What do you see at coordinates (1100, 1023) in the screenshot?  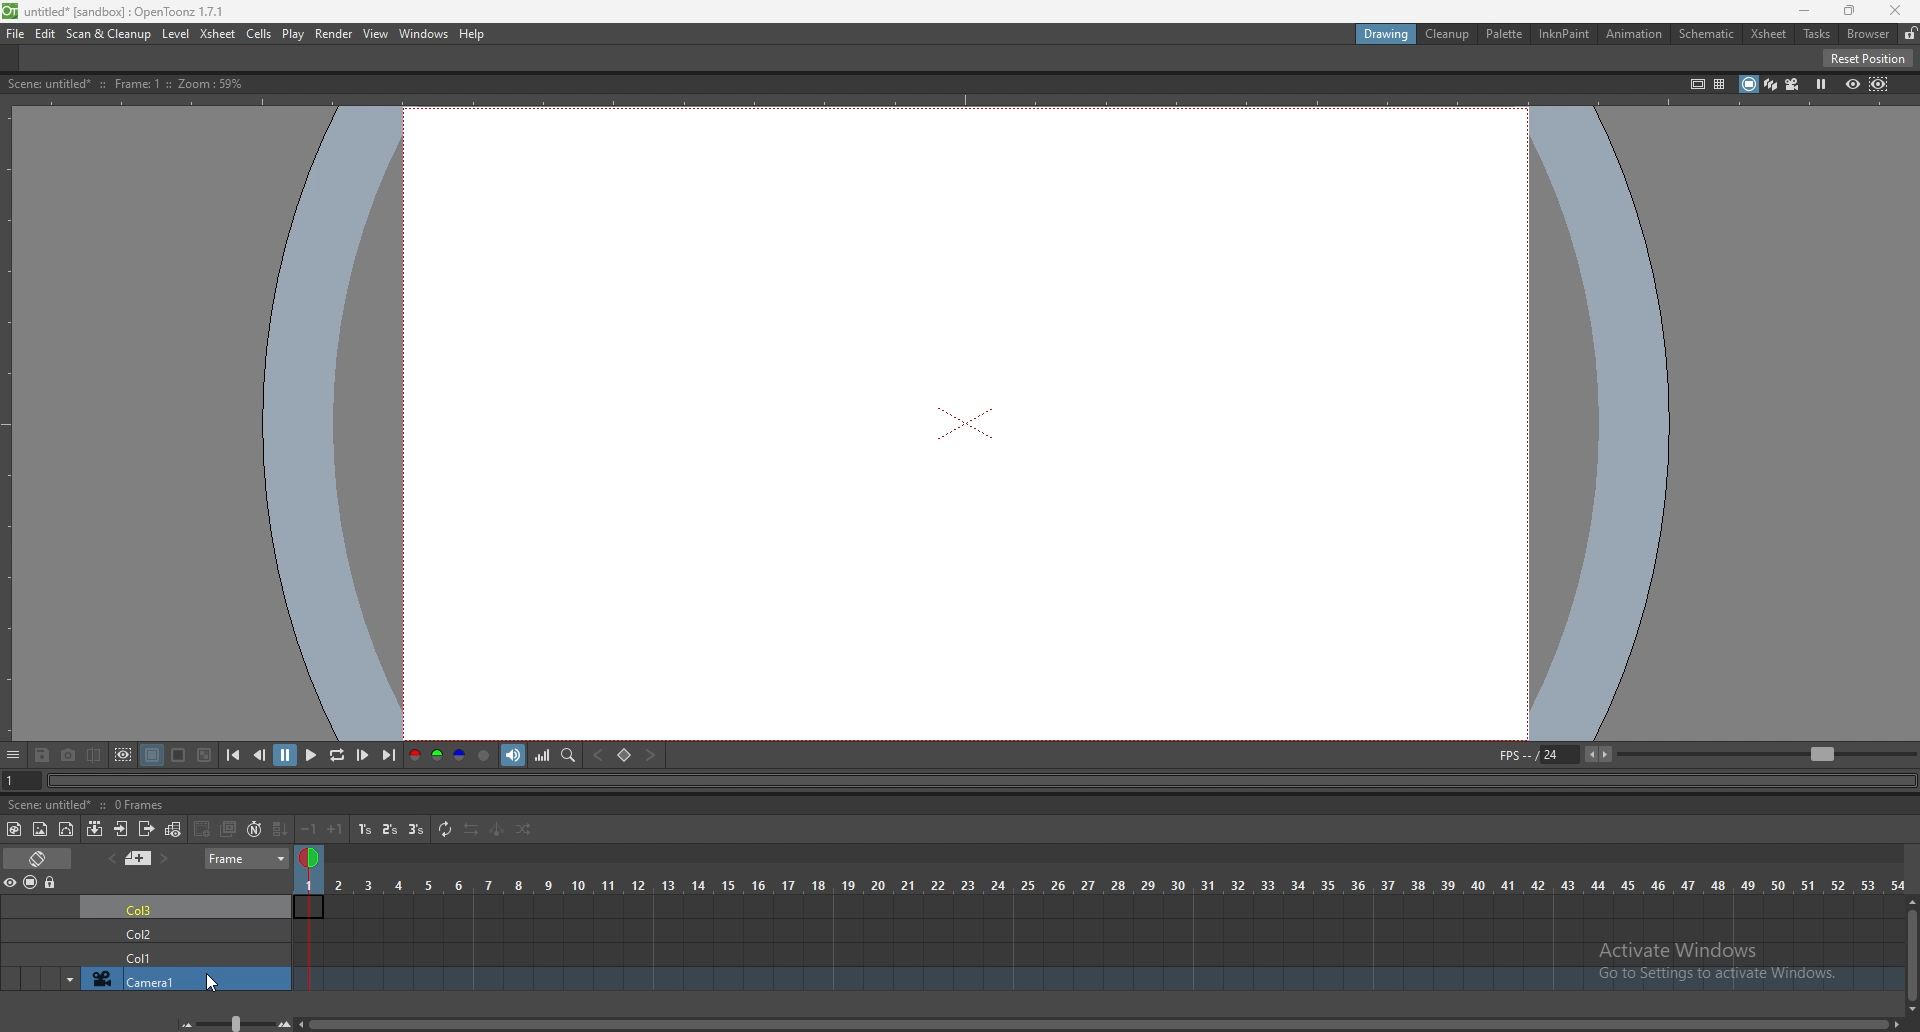 I see `scroll bar` at bounding box center [1100, 1023].